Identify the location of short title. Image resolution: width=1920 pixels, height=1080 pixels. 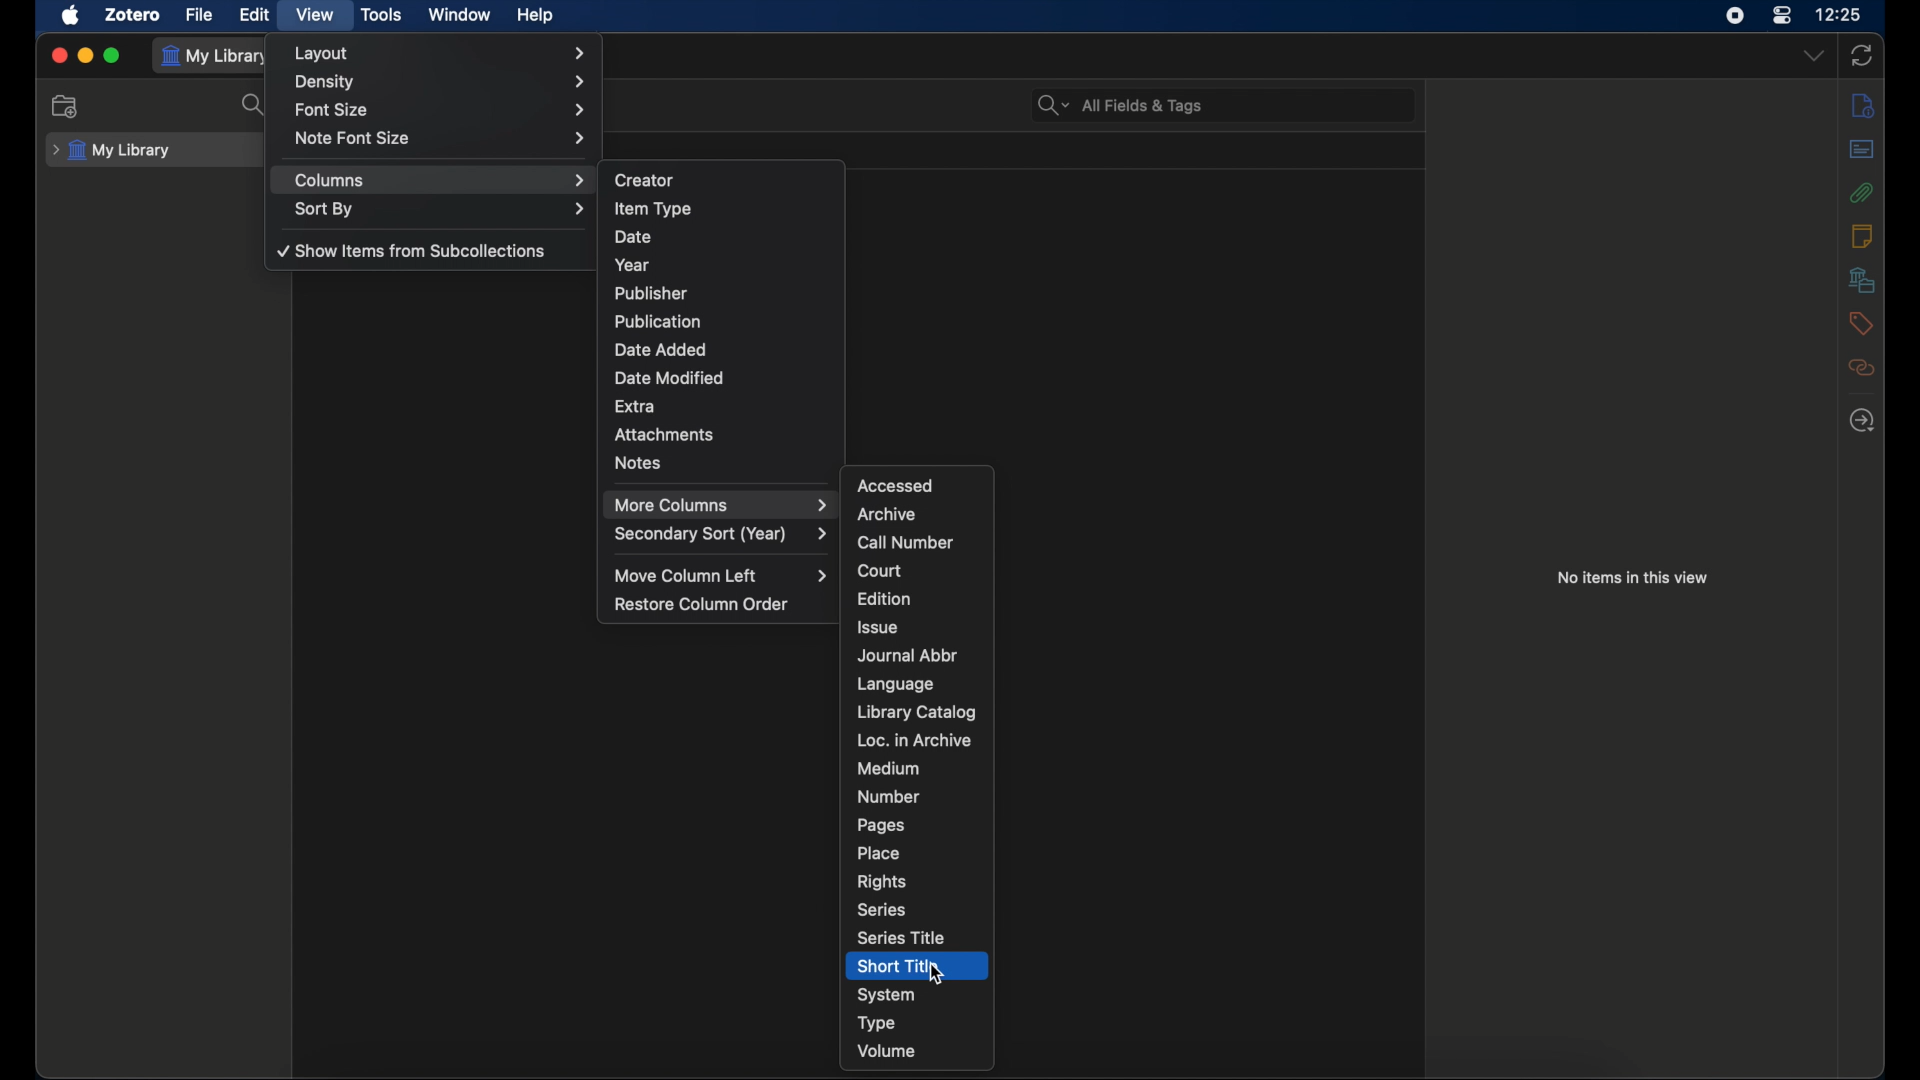
(896, 965).